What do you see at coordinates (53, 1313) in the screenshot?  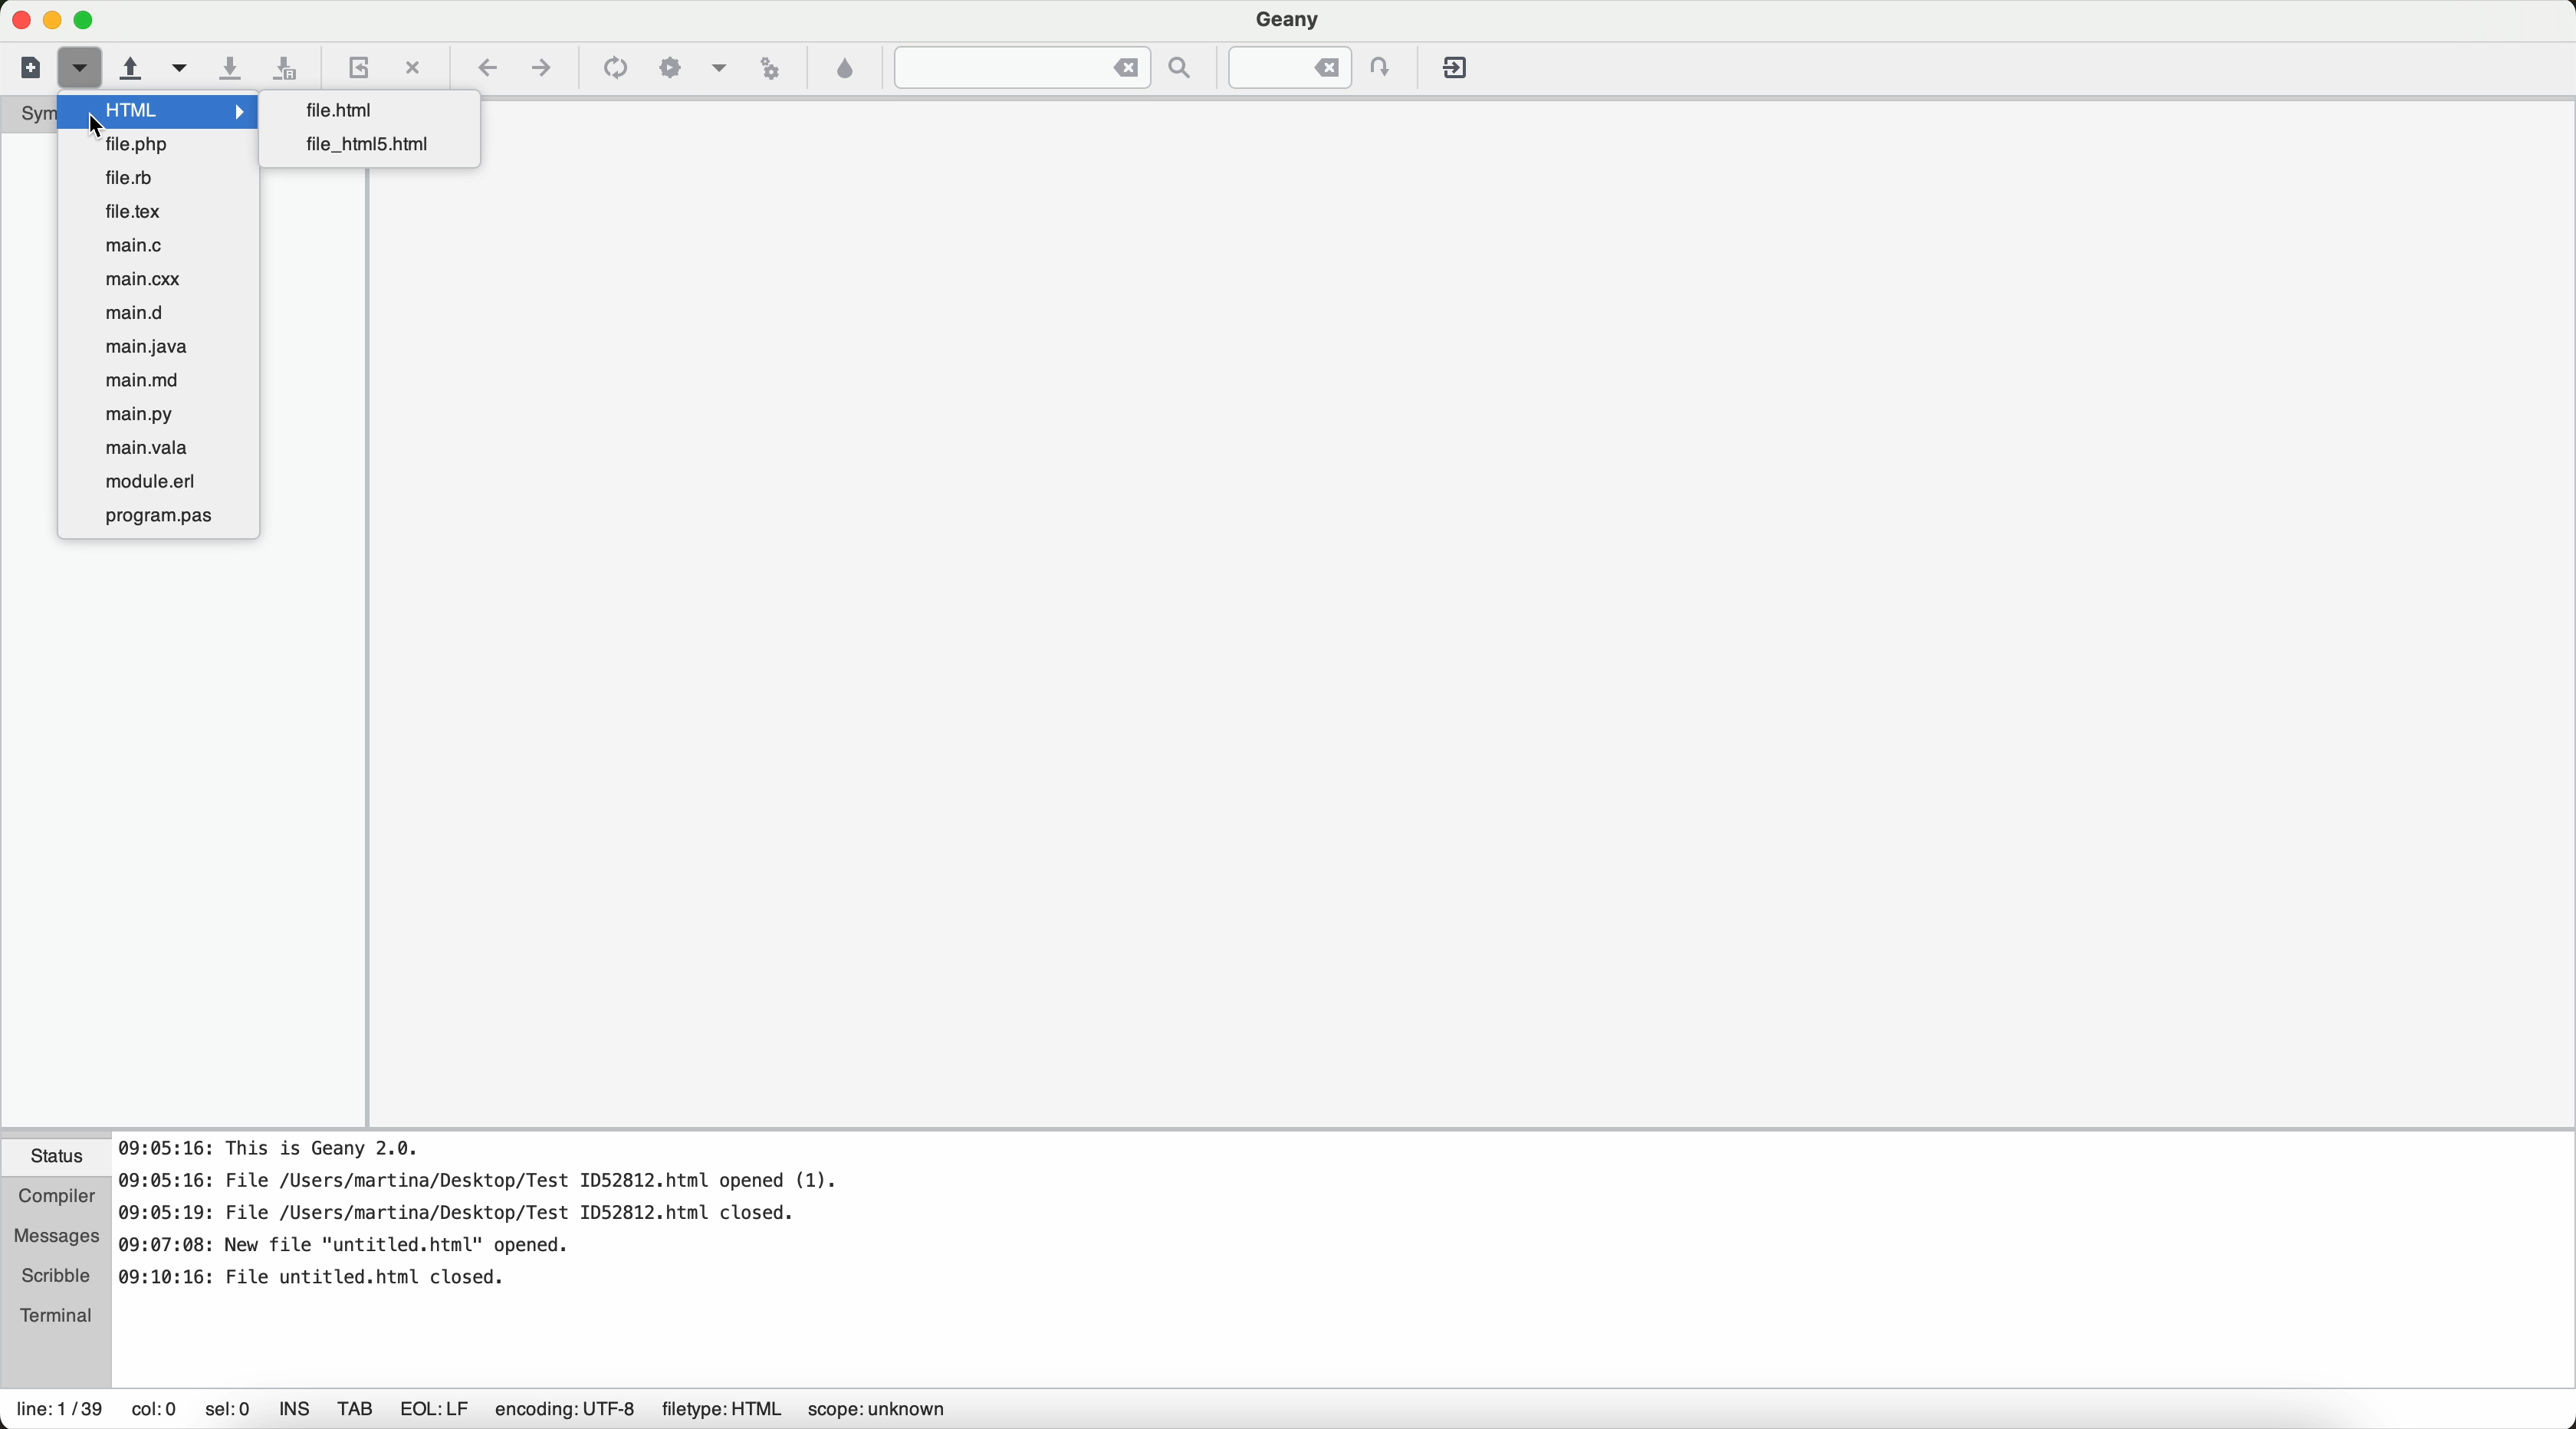 I see `terminal` at bounding box center [53, 1313].